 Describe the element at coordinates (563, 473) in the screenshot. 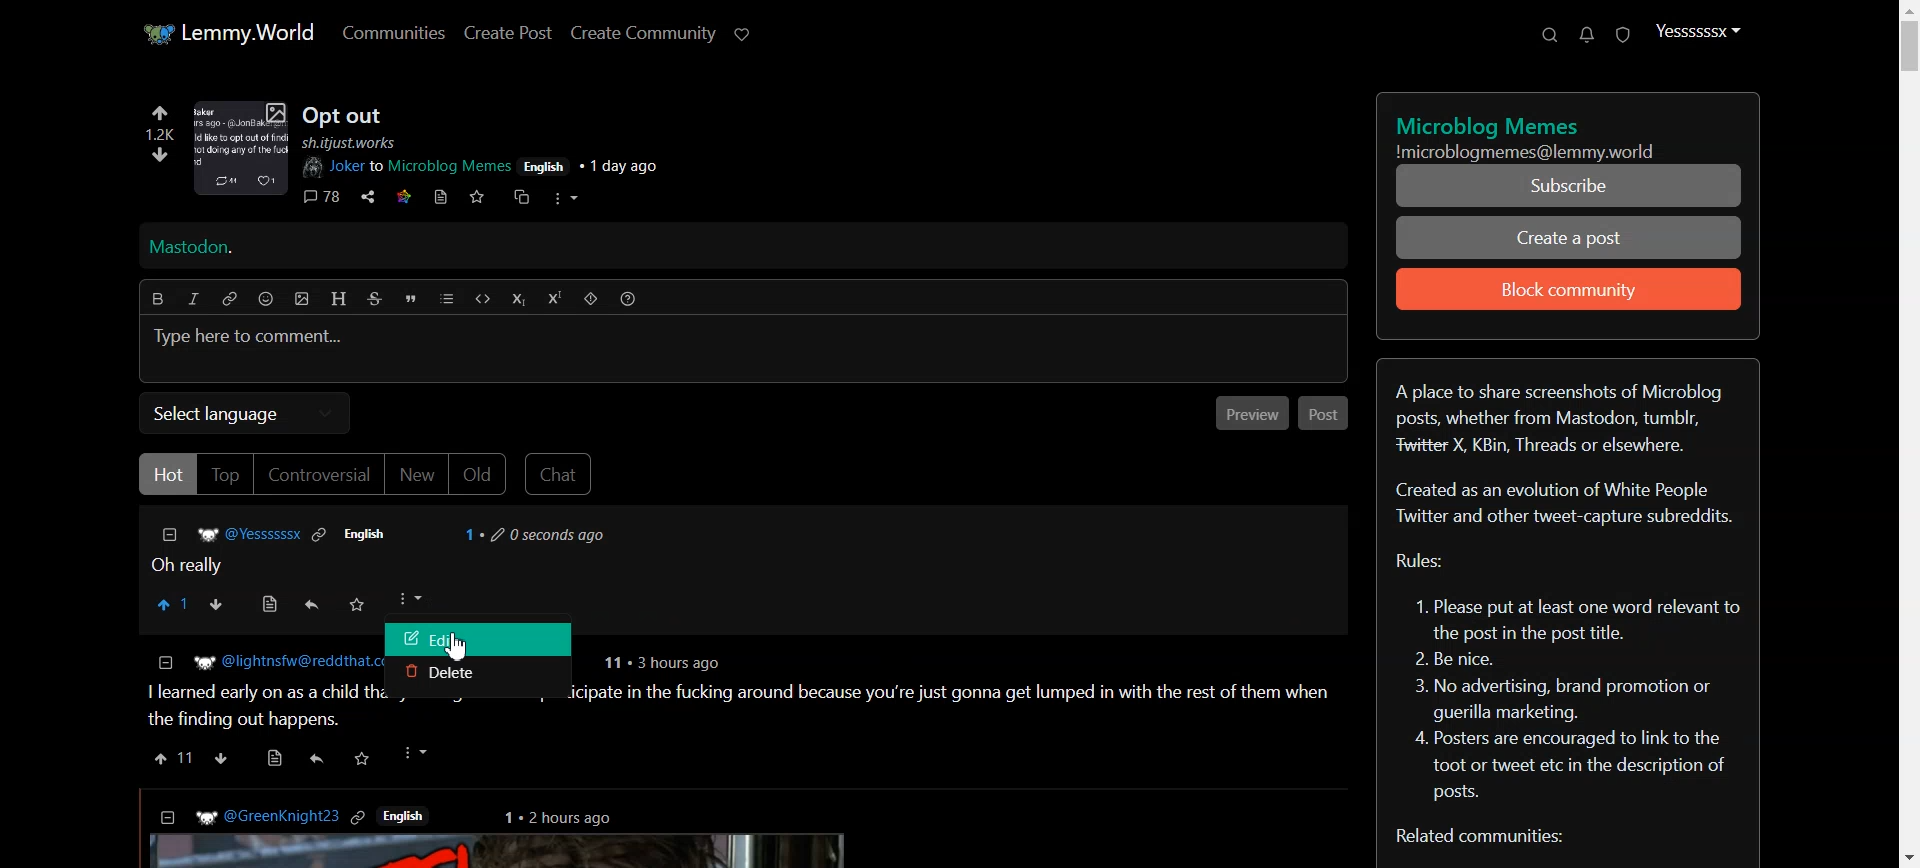

I see `Chat` at that location.